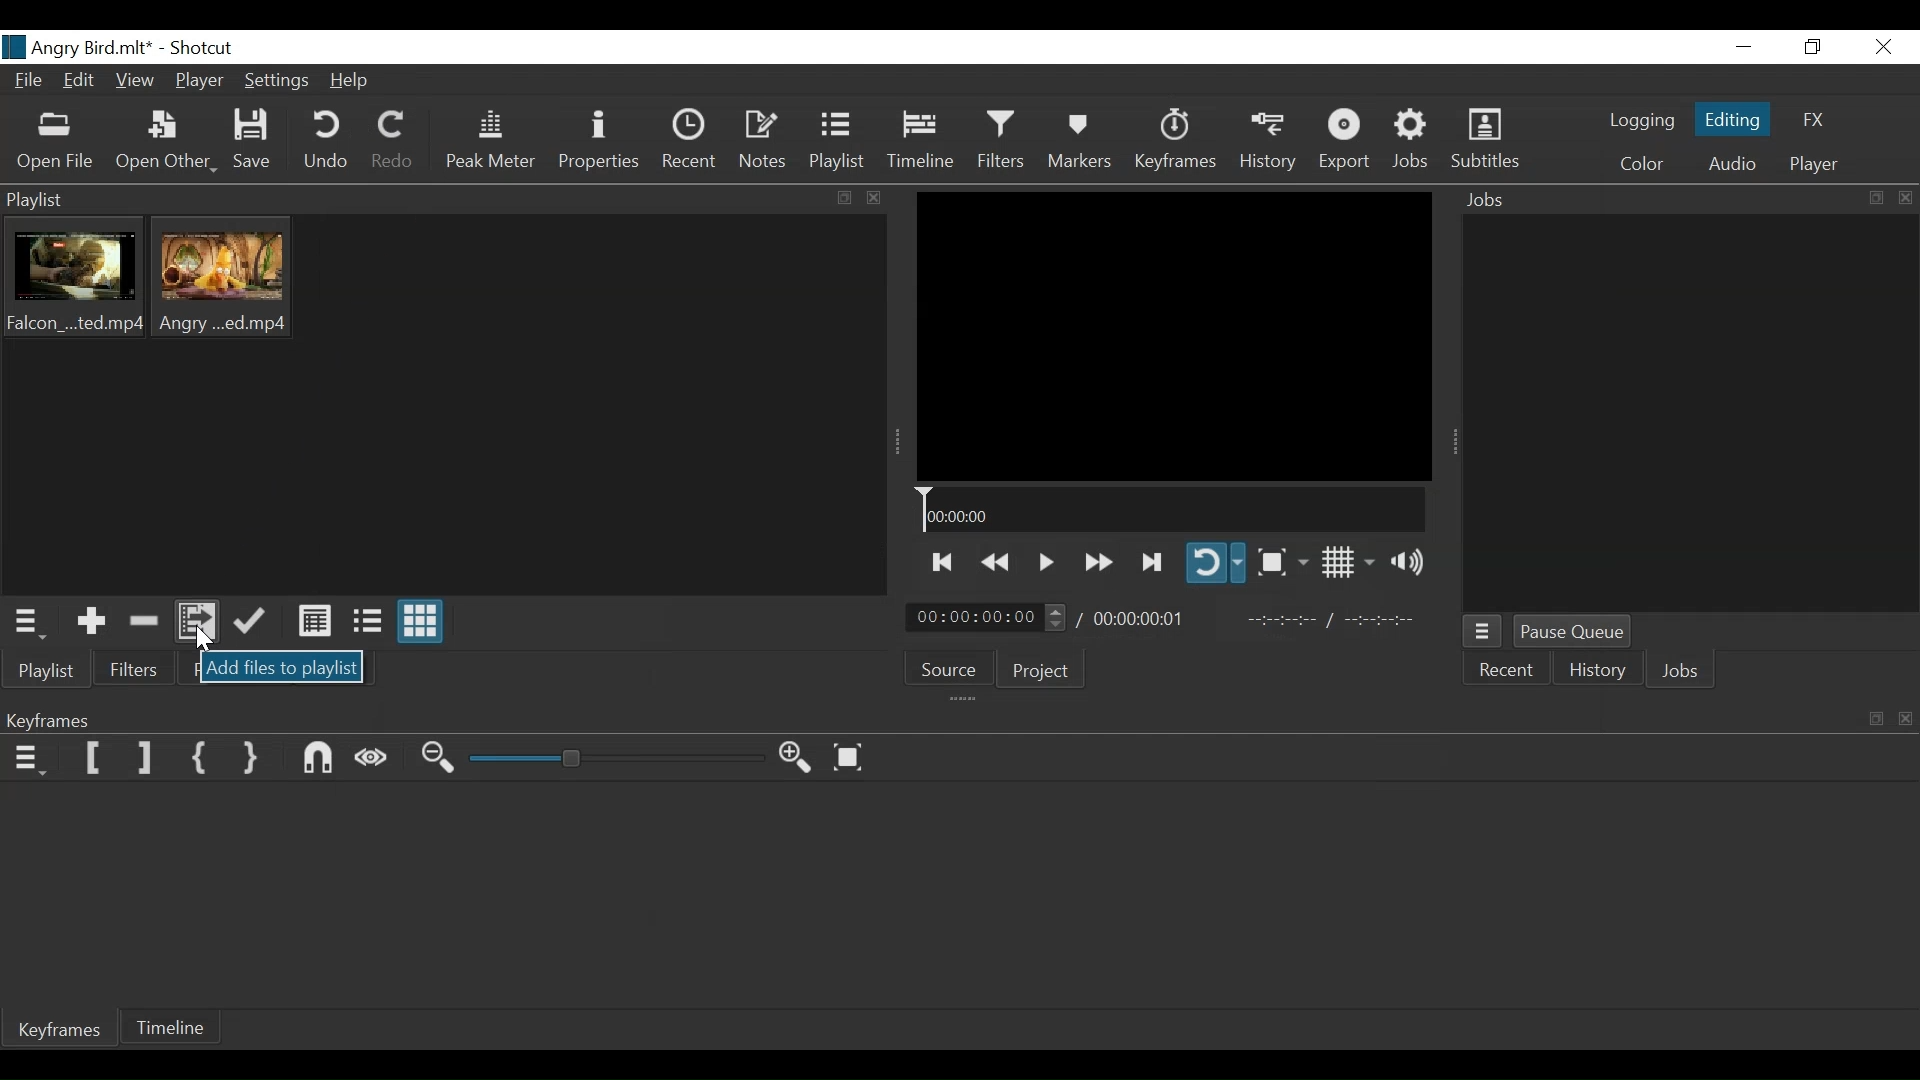 This screenshot has width=1920, height=1080. Describe the element at coordinates (134, 670) in the screenshot. I see `Filter` at that location.